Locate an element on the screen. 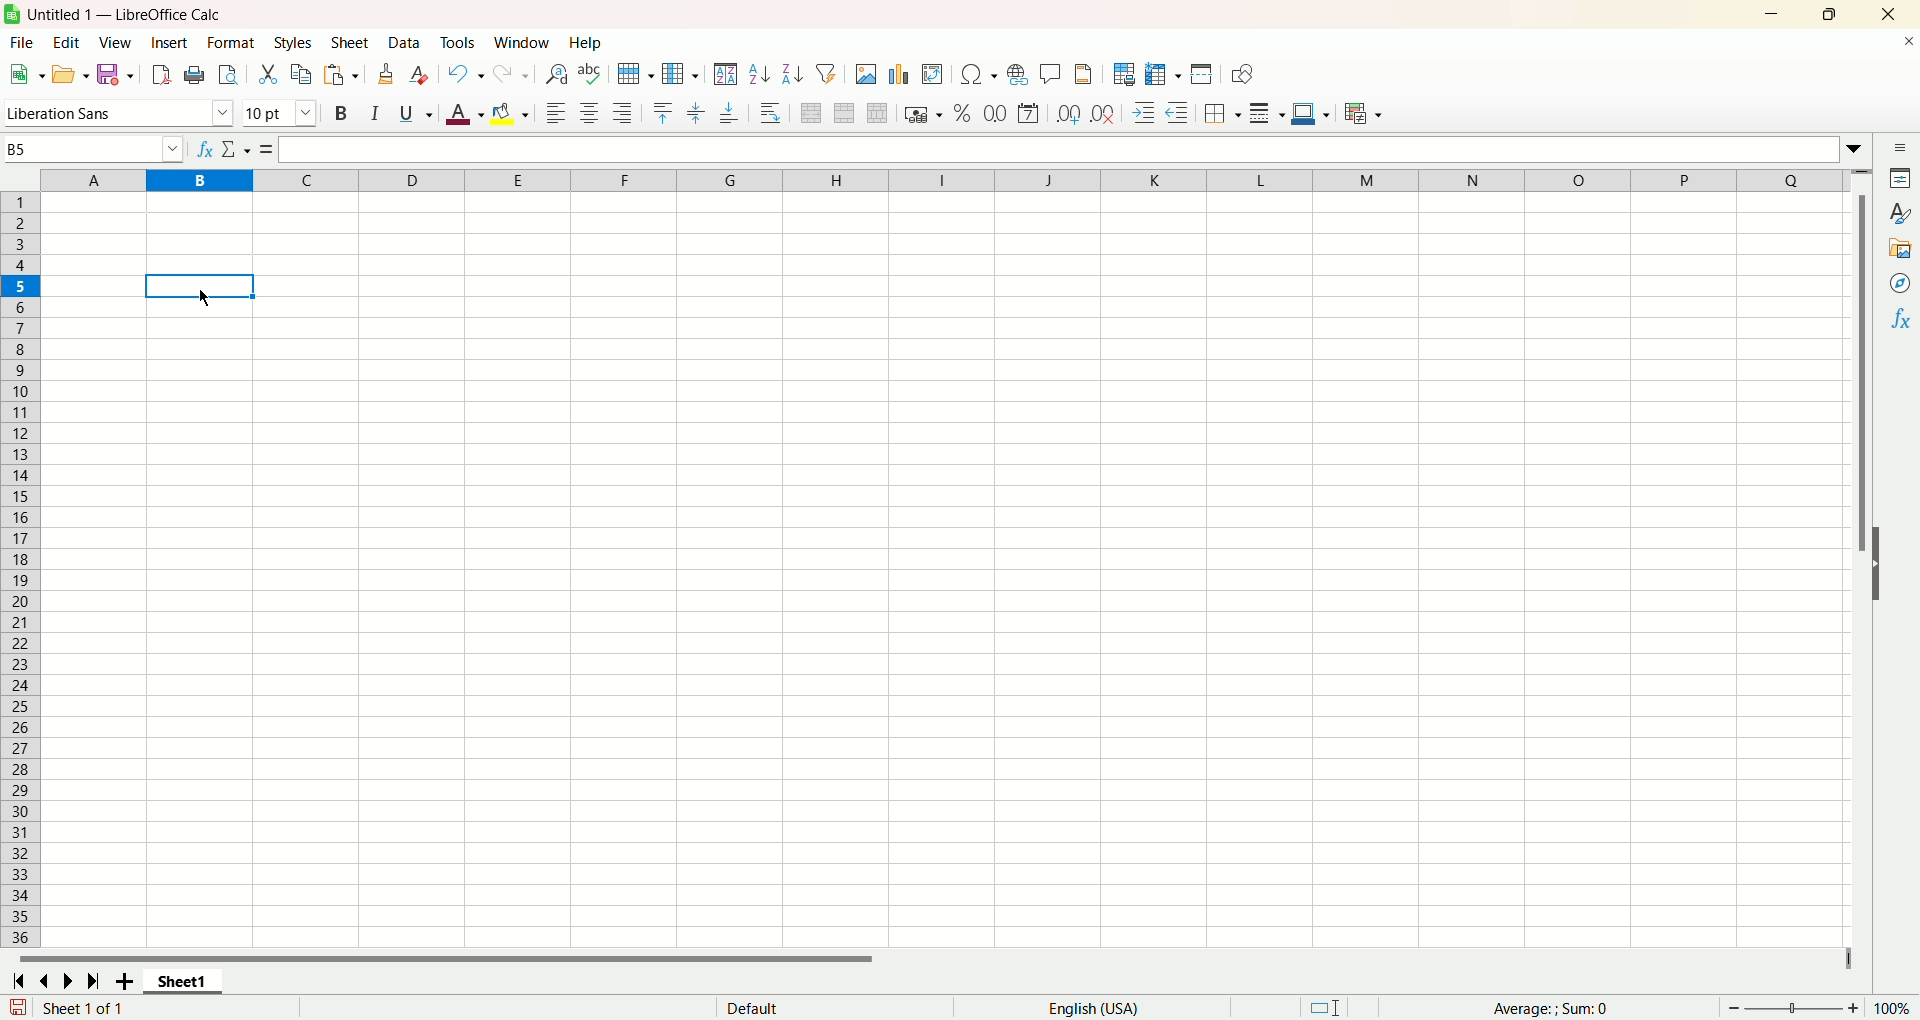  sheet is located at coordinates (354, 42).